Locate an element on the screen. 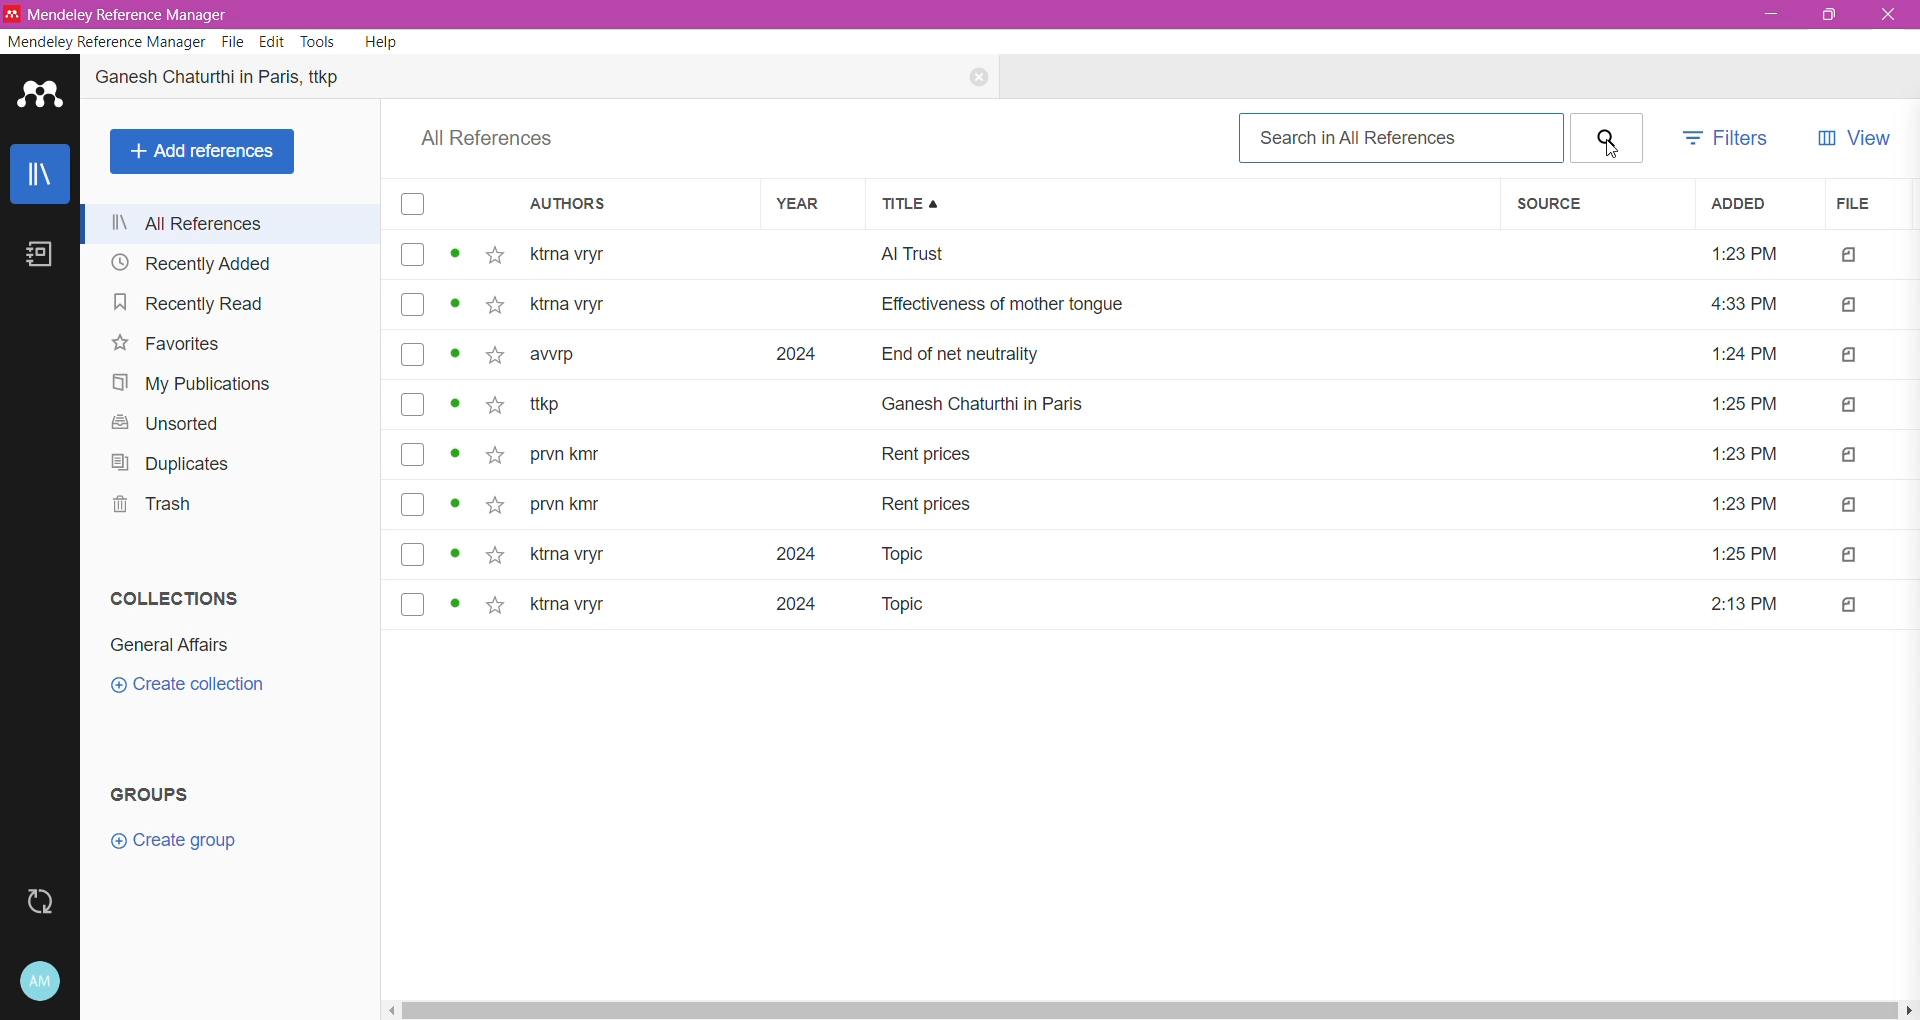 This screenshot has height=1020, width=1920. Year is located at coordinates (817, 205).